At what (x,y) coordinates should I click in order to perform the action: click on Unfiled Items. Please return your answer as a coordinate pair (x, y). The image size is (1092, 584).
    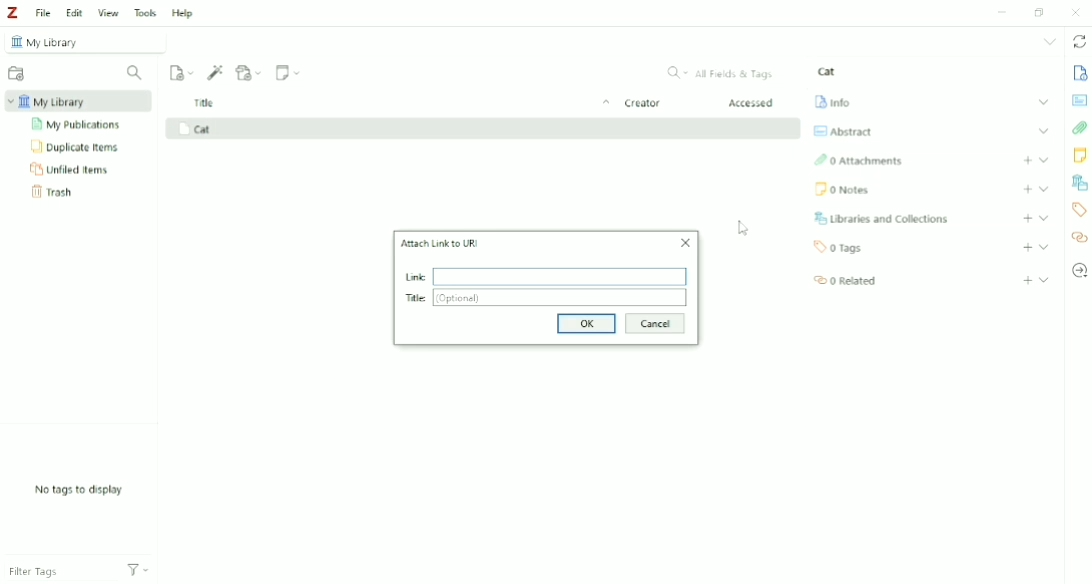
    Looking at the image, I should click on (71, 168).